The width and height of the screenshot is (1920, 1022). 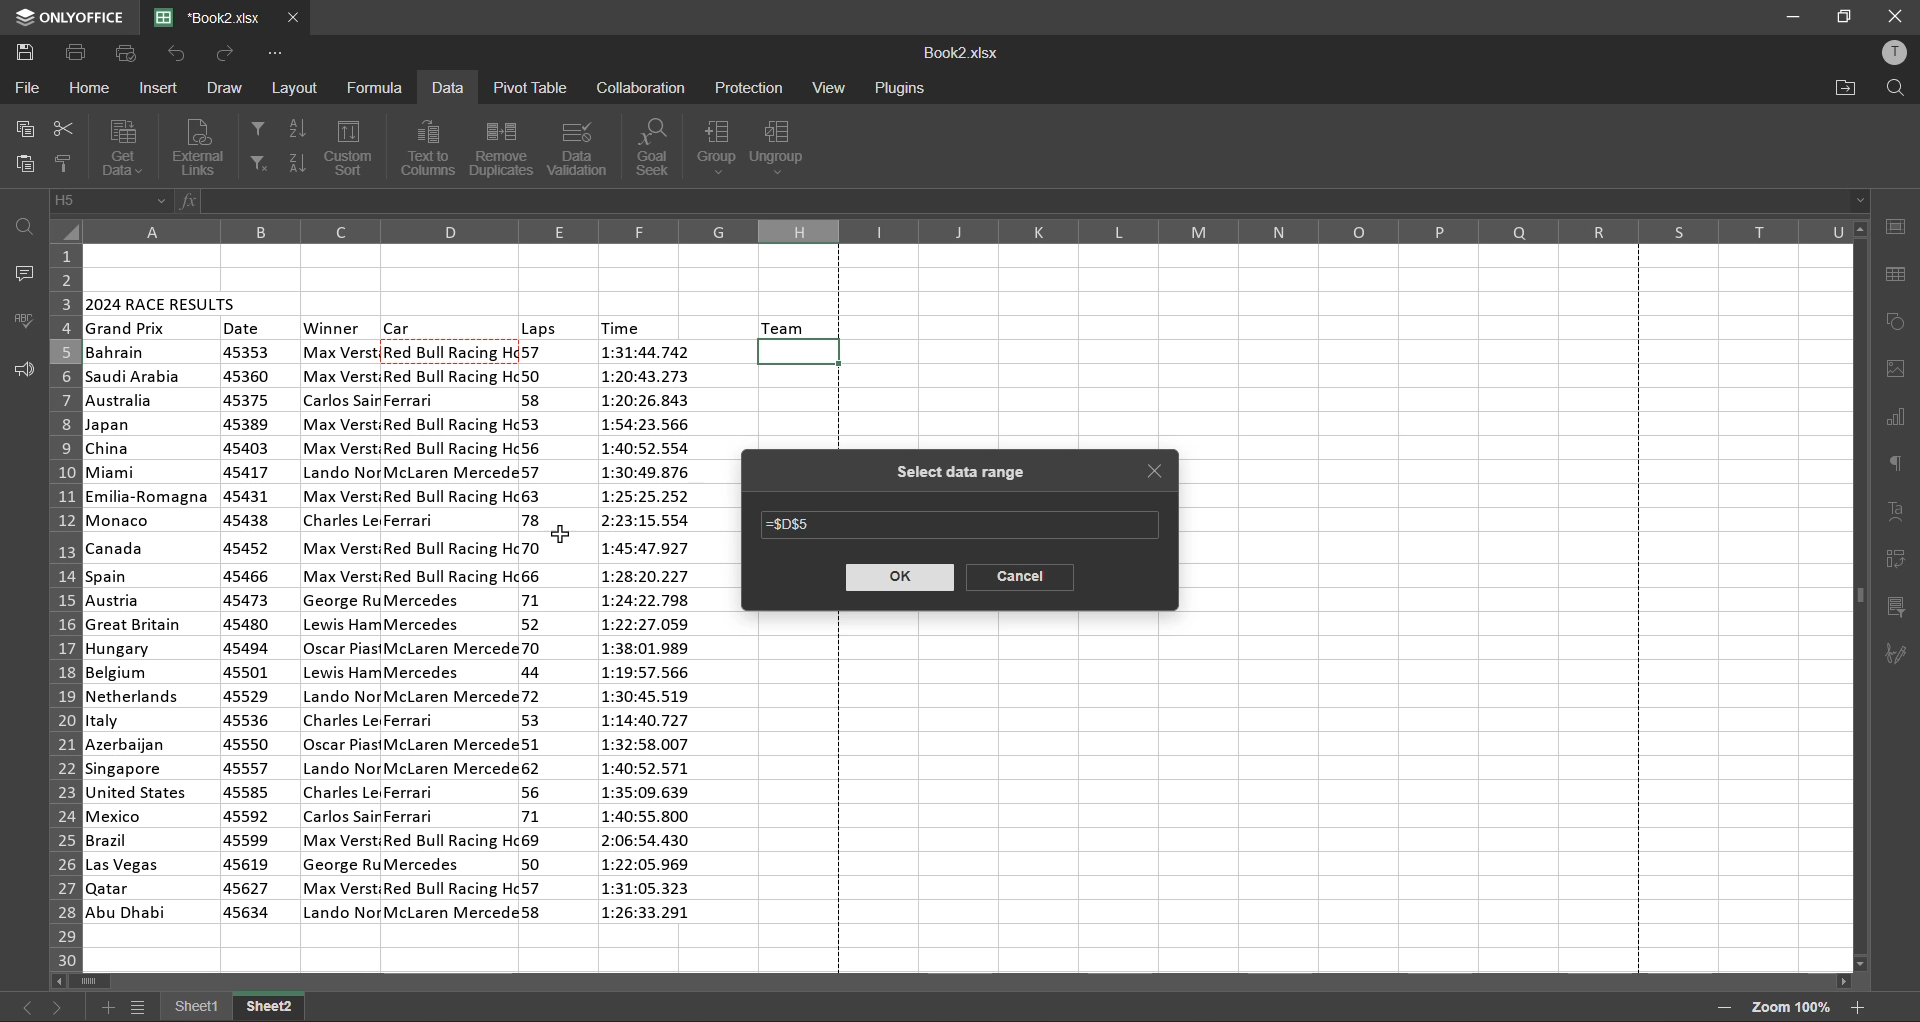 I want to click on goal seek, so click(x=658, y=148).